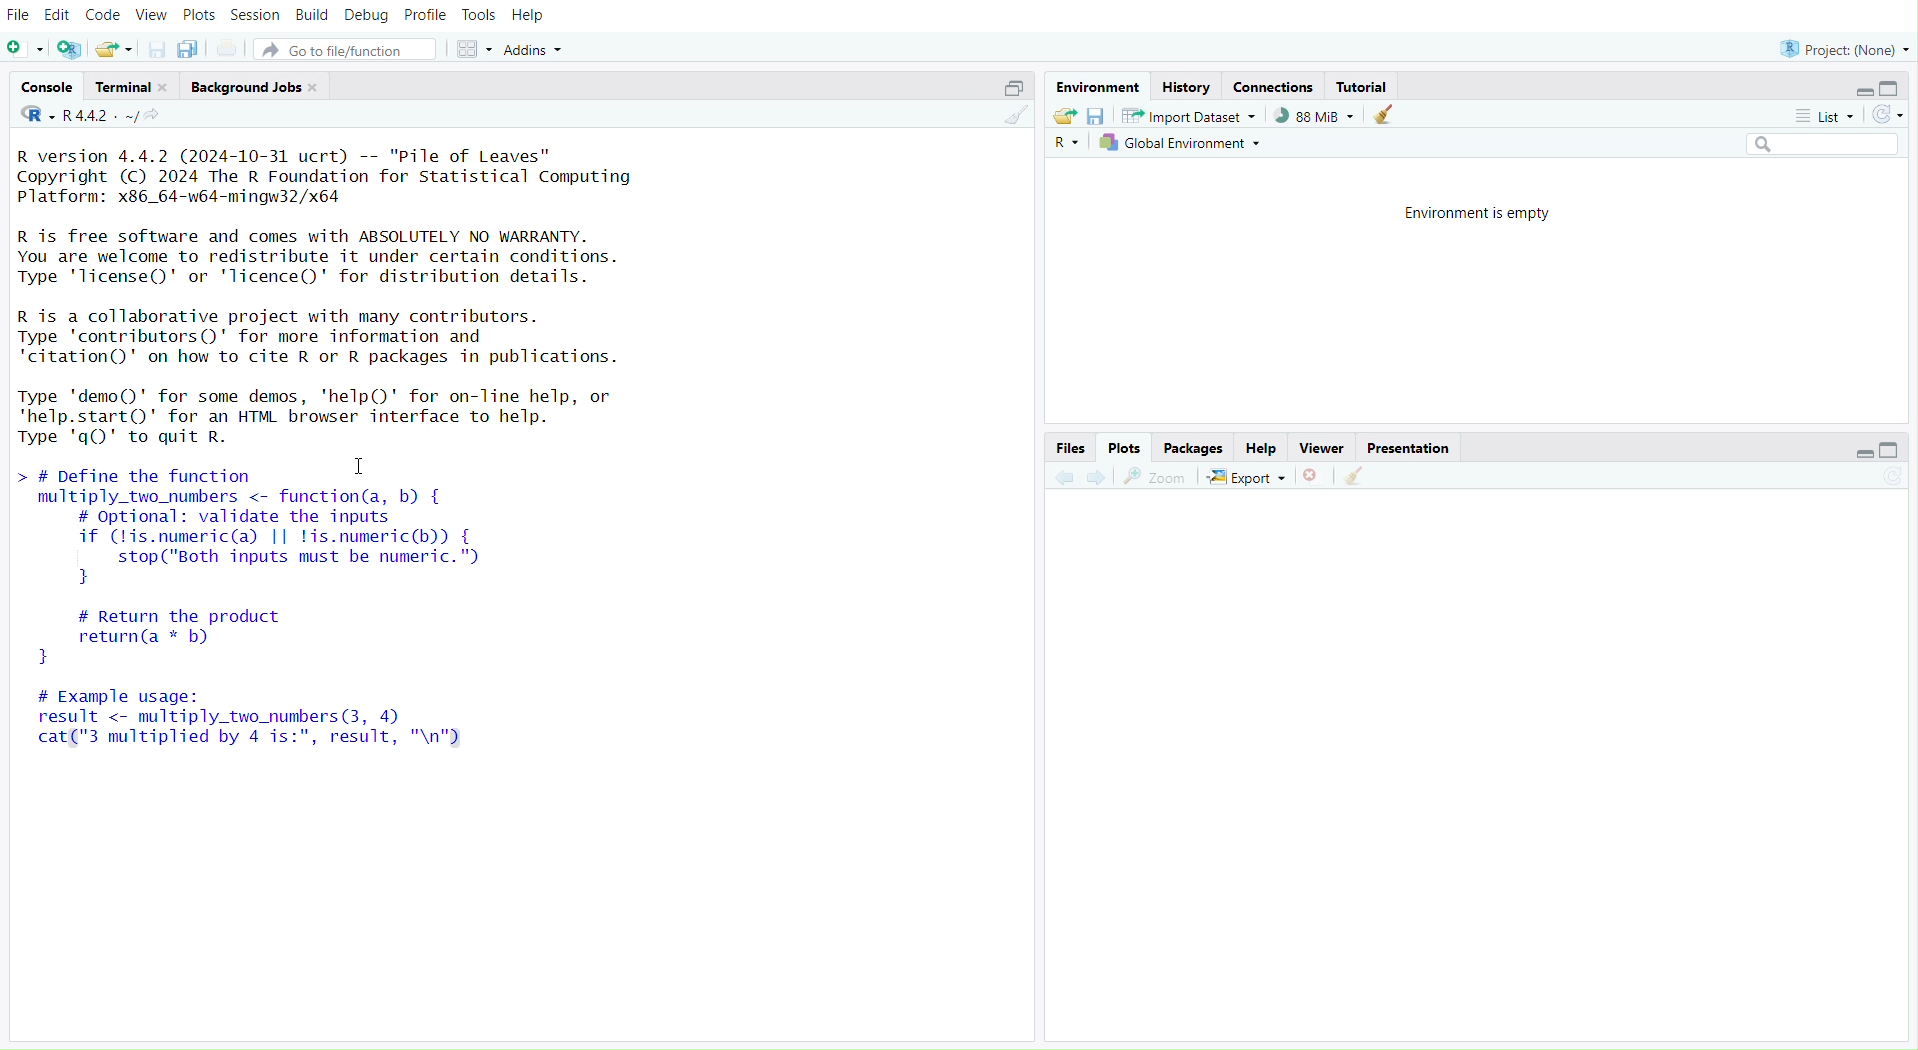  What do you see at coordinates (1310, 116) in the screenshot?
I see `88kib used by R session (Source: Windows System)` at bounding box center [1310, 116].